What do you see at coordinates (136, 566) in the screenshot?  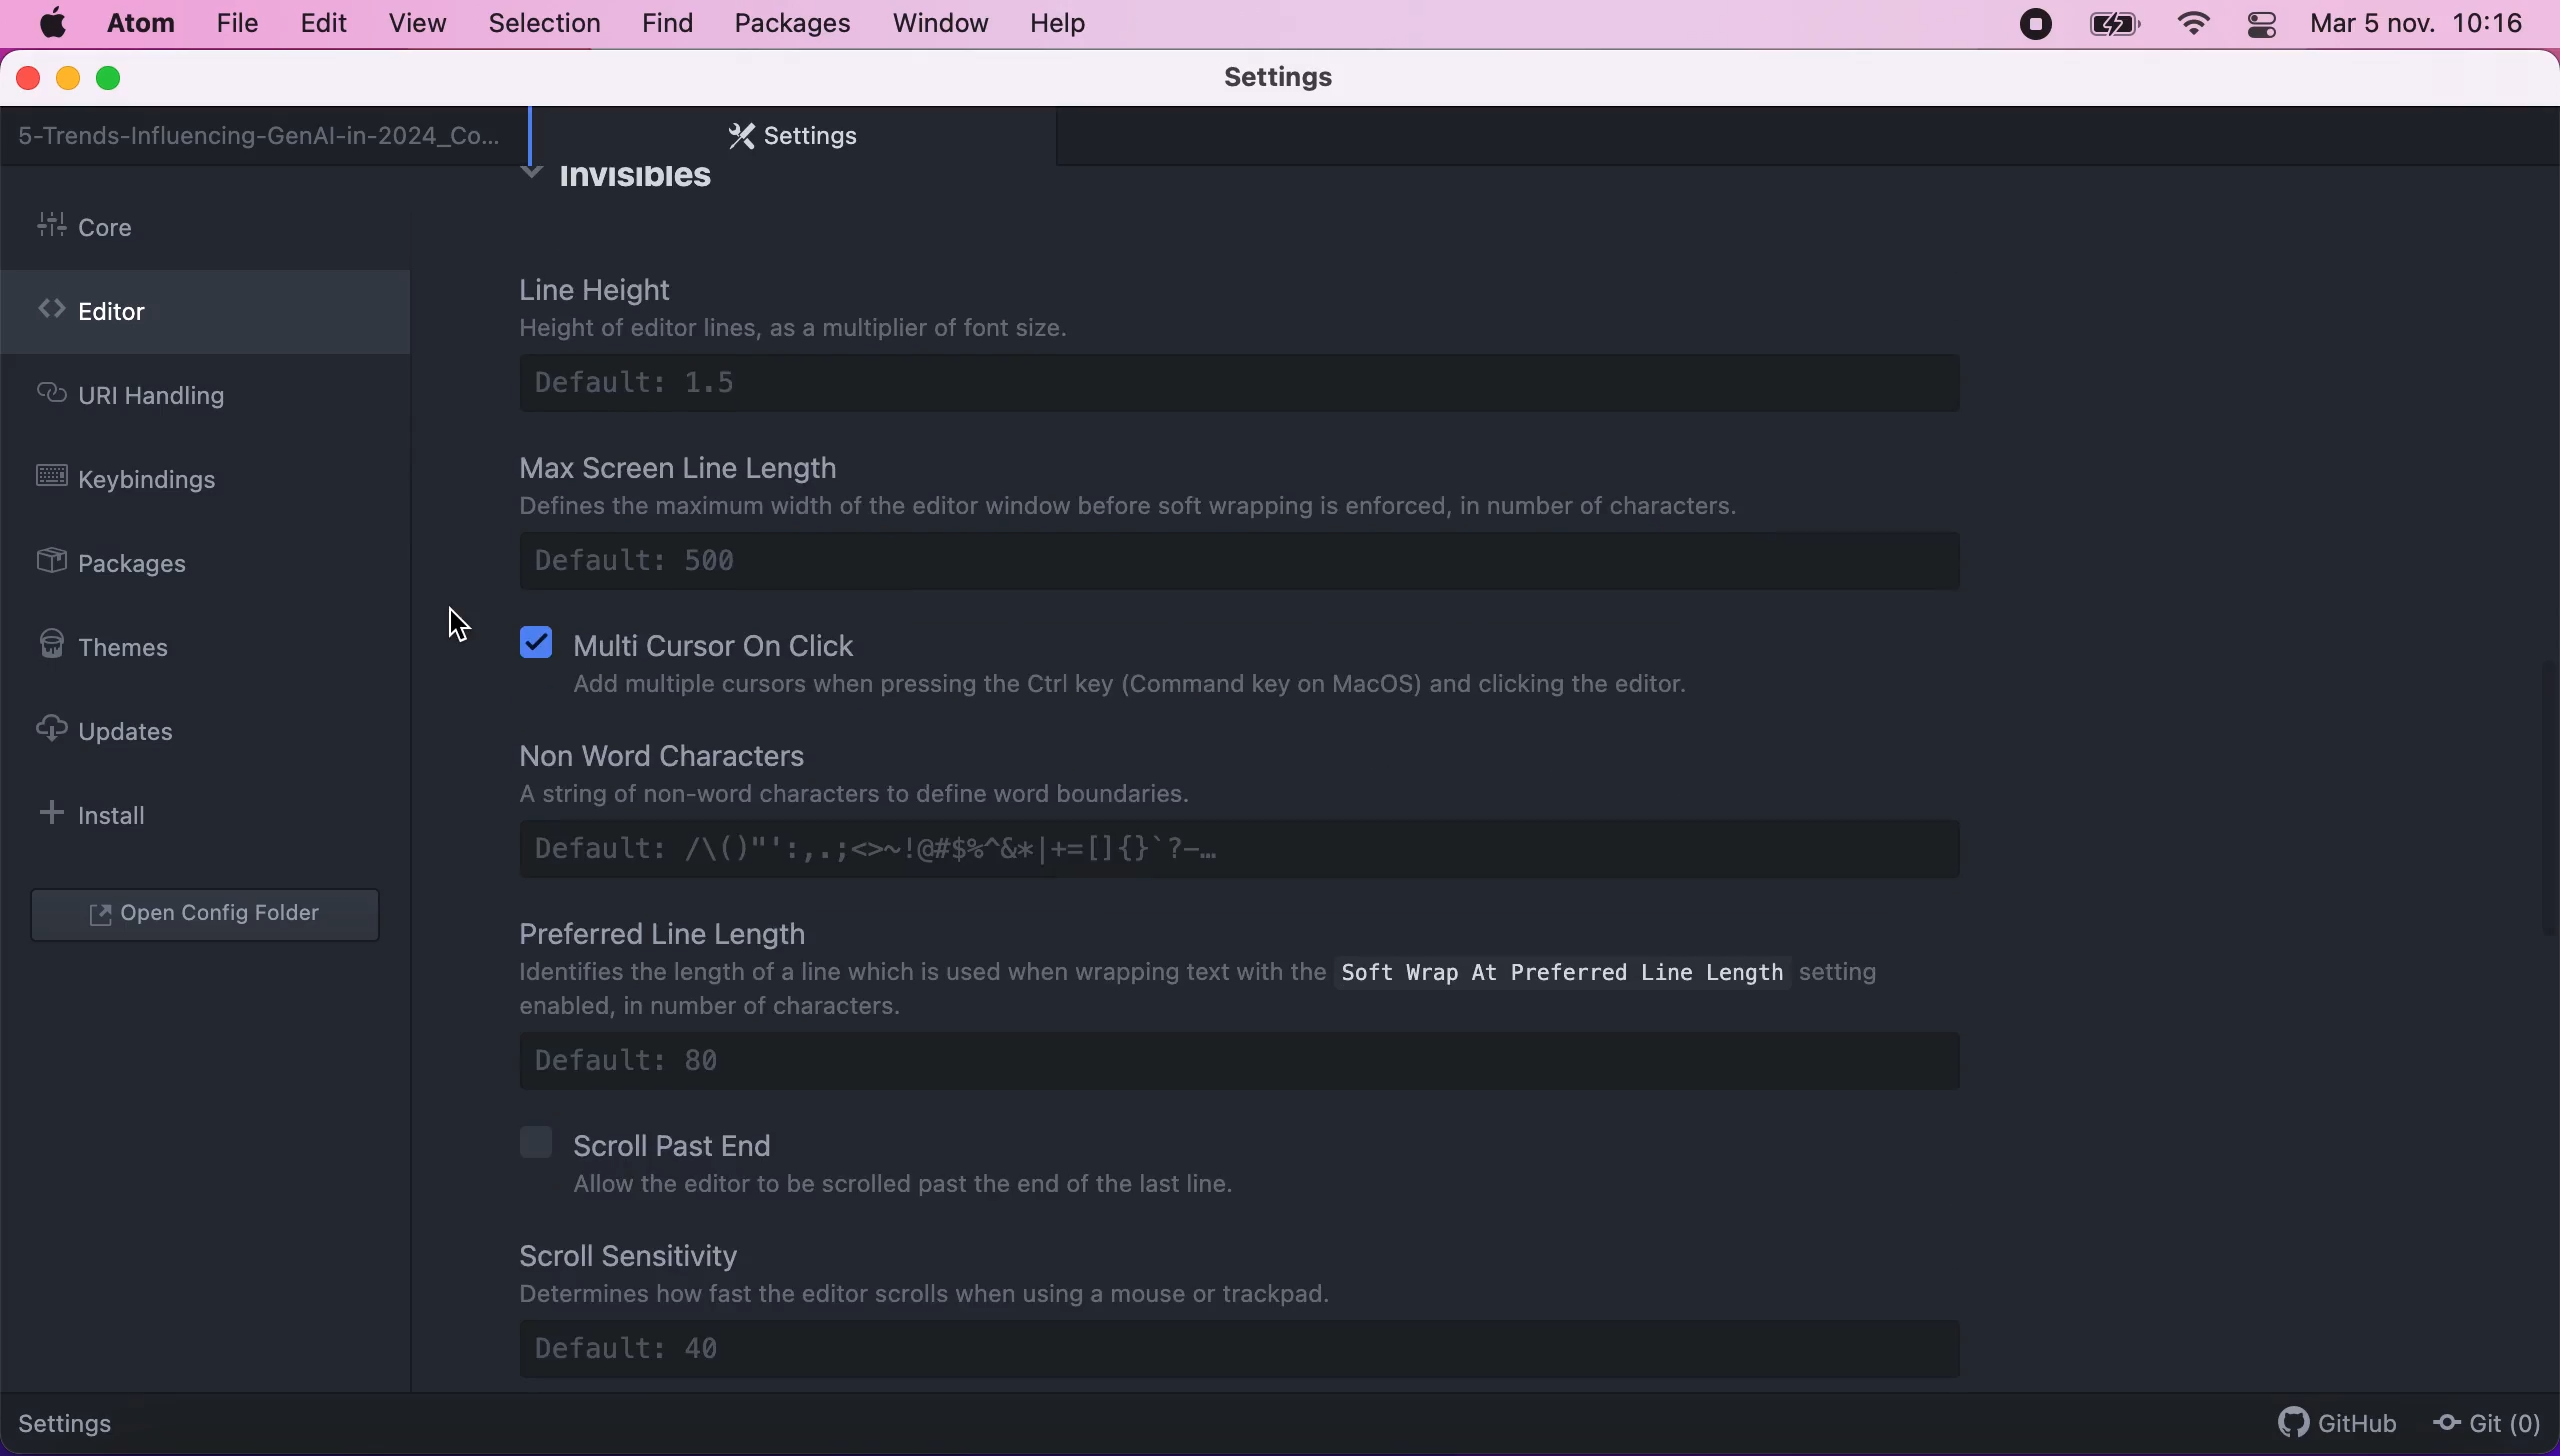 I see `packages` at bounding box center [136, 566].